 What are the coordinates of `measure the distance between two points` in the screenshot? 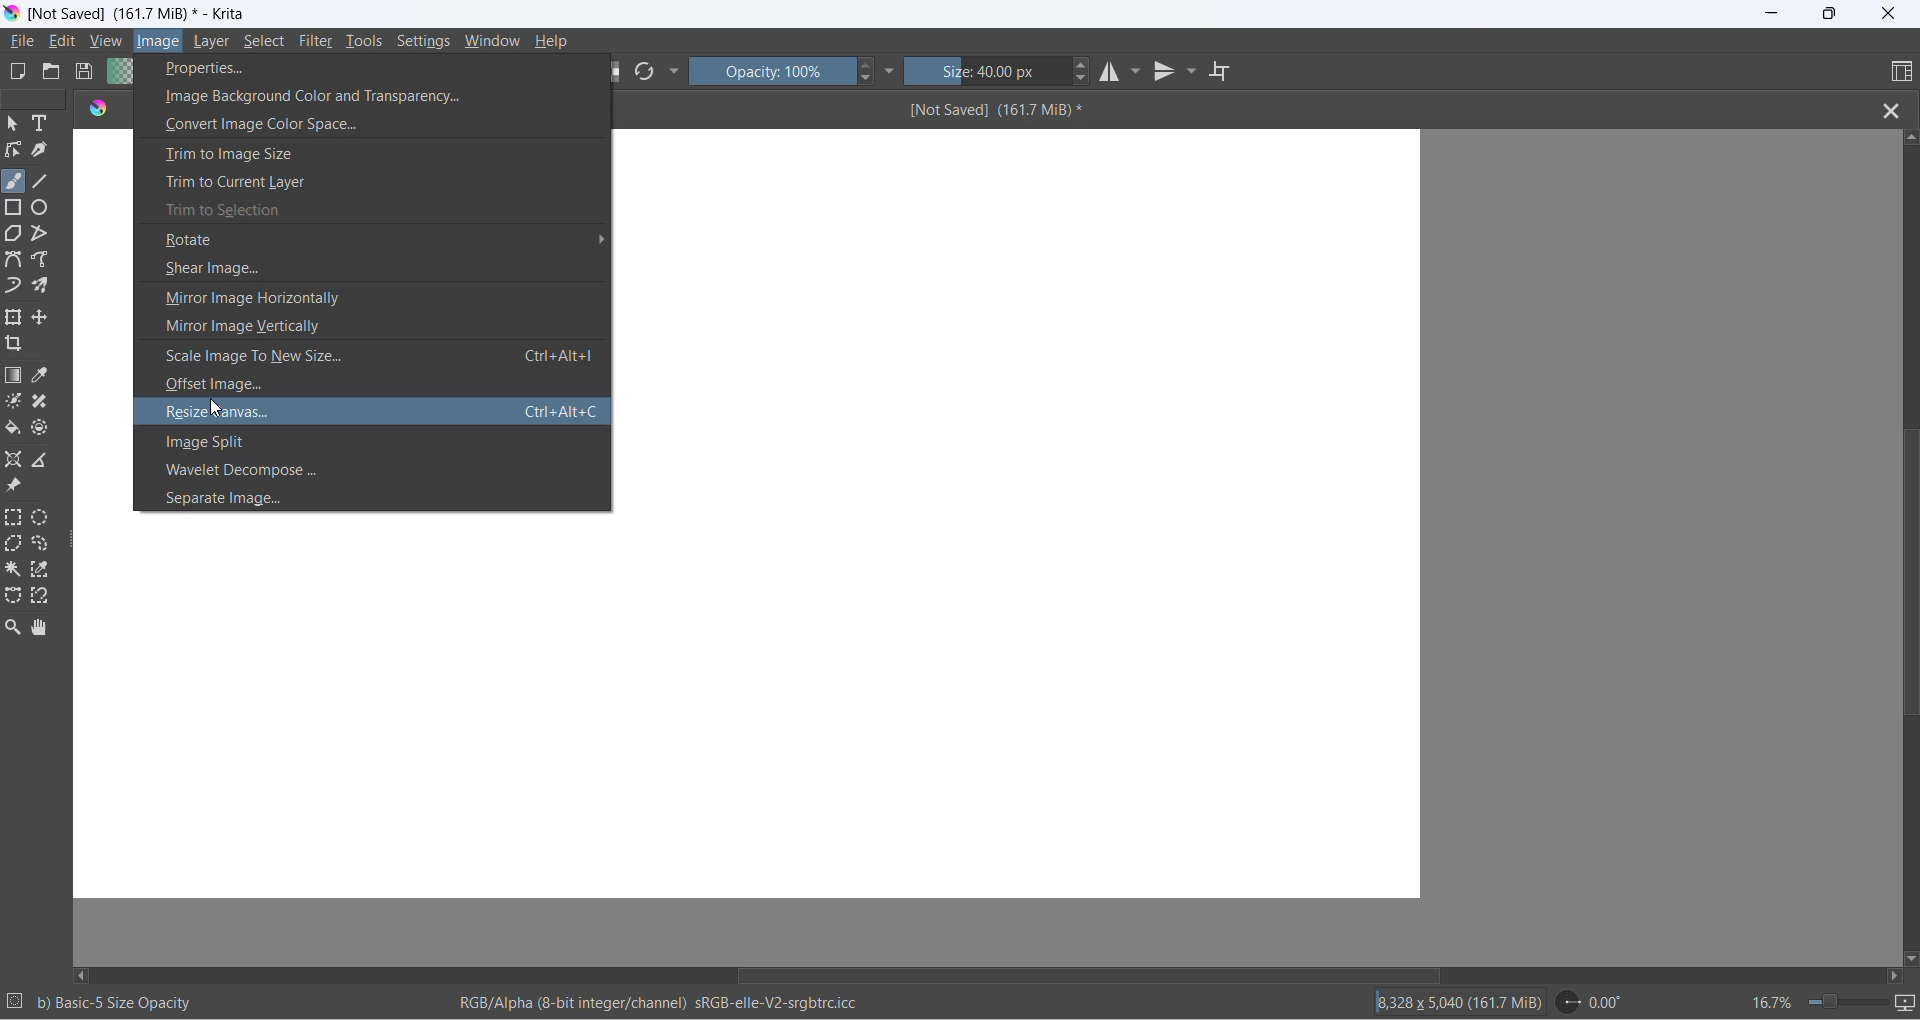 It's located at (46, 461).